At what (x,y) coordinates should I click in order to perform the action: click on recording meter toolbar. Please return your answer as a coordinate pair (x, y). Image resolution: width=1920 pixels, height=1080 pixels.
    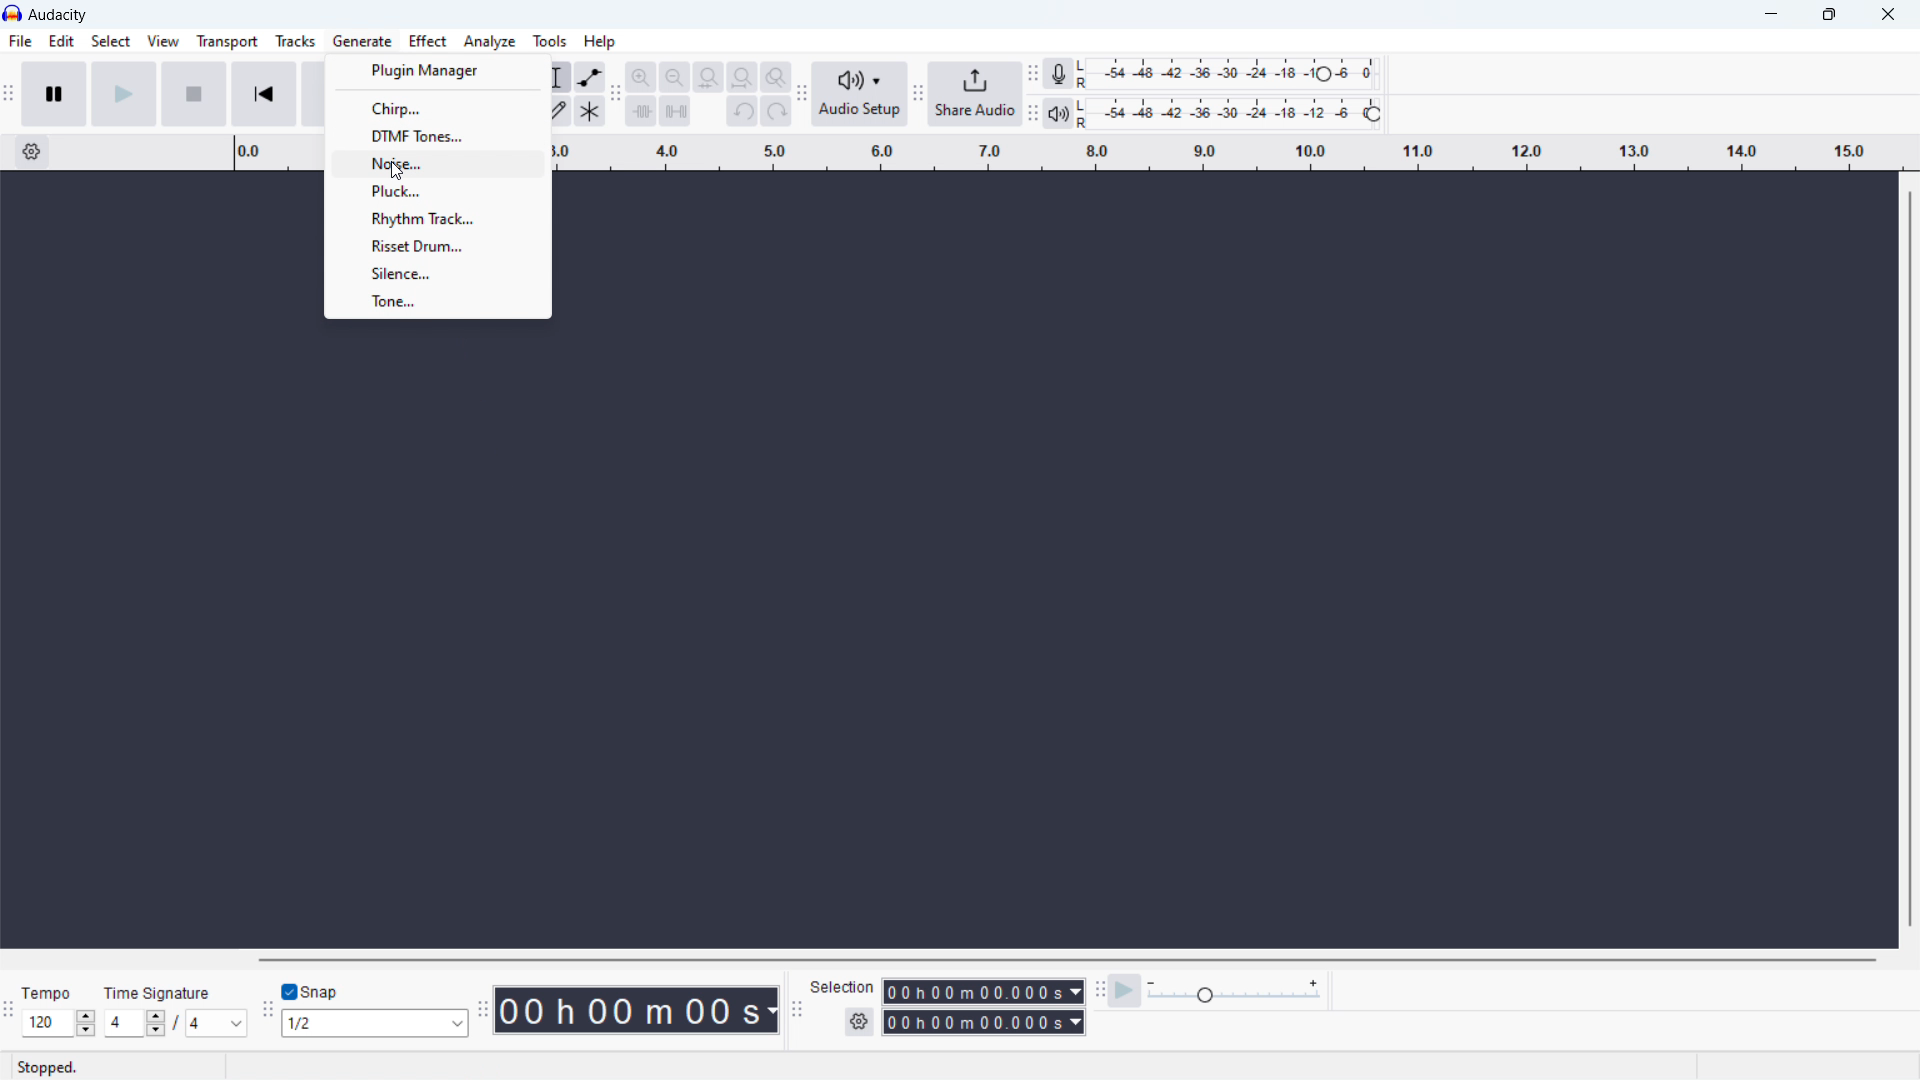
    Looking at the image, I should click on (1035, 74).